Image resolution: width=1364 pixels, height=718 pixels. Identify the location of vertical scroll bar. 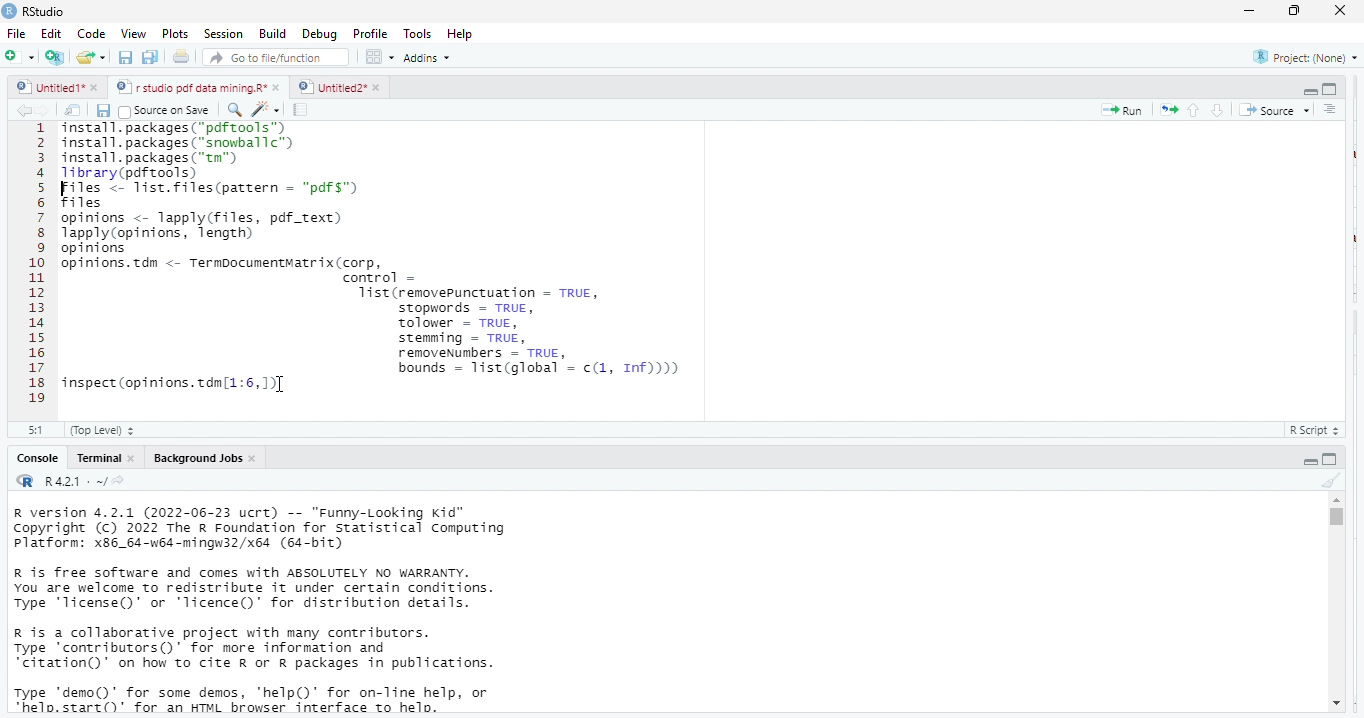
(1335, 602).